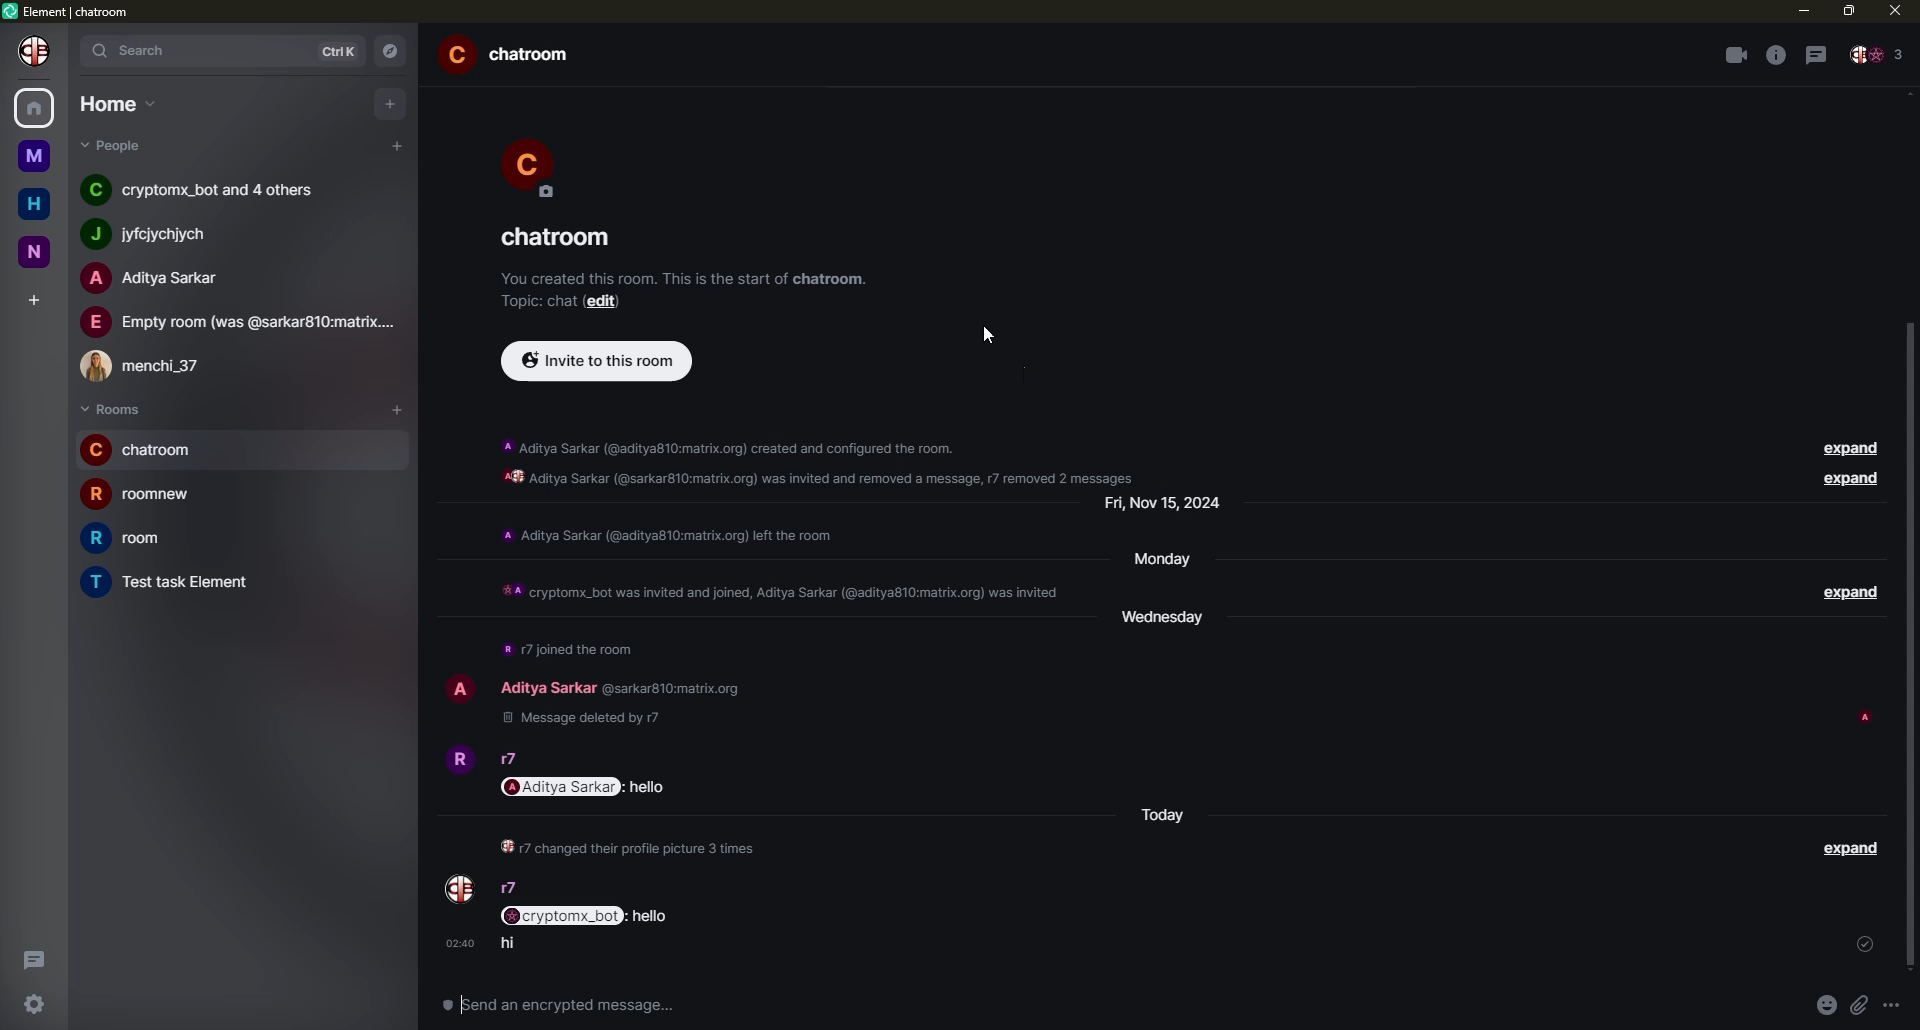 This screenshot has width=1920, height=1030. Describe the element at coordinates (1816, 53) in the screenshot. I see `threads` at that location.